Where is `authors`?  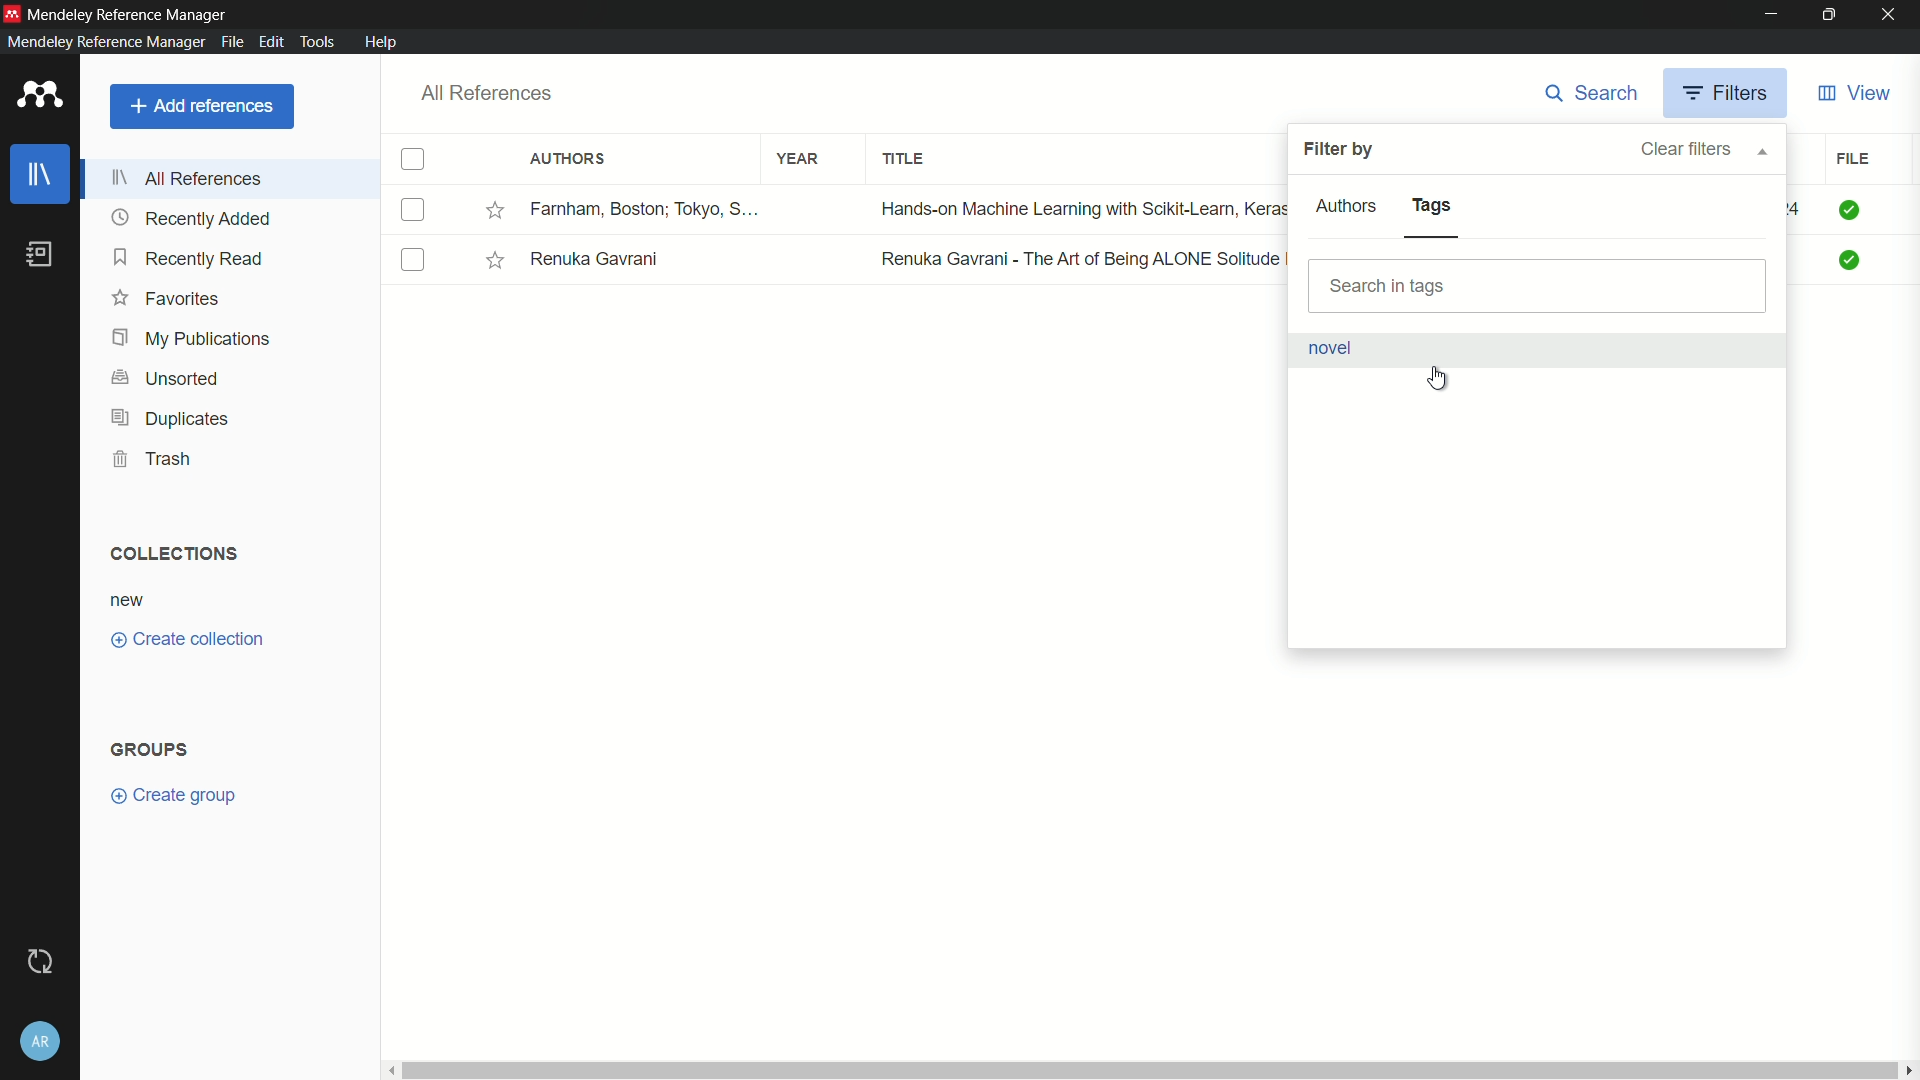 authors is located at coordinates (1348, 206).